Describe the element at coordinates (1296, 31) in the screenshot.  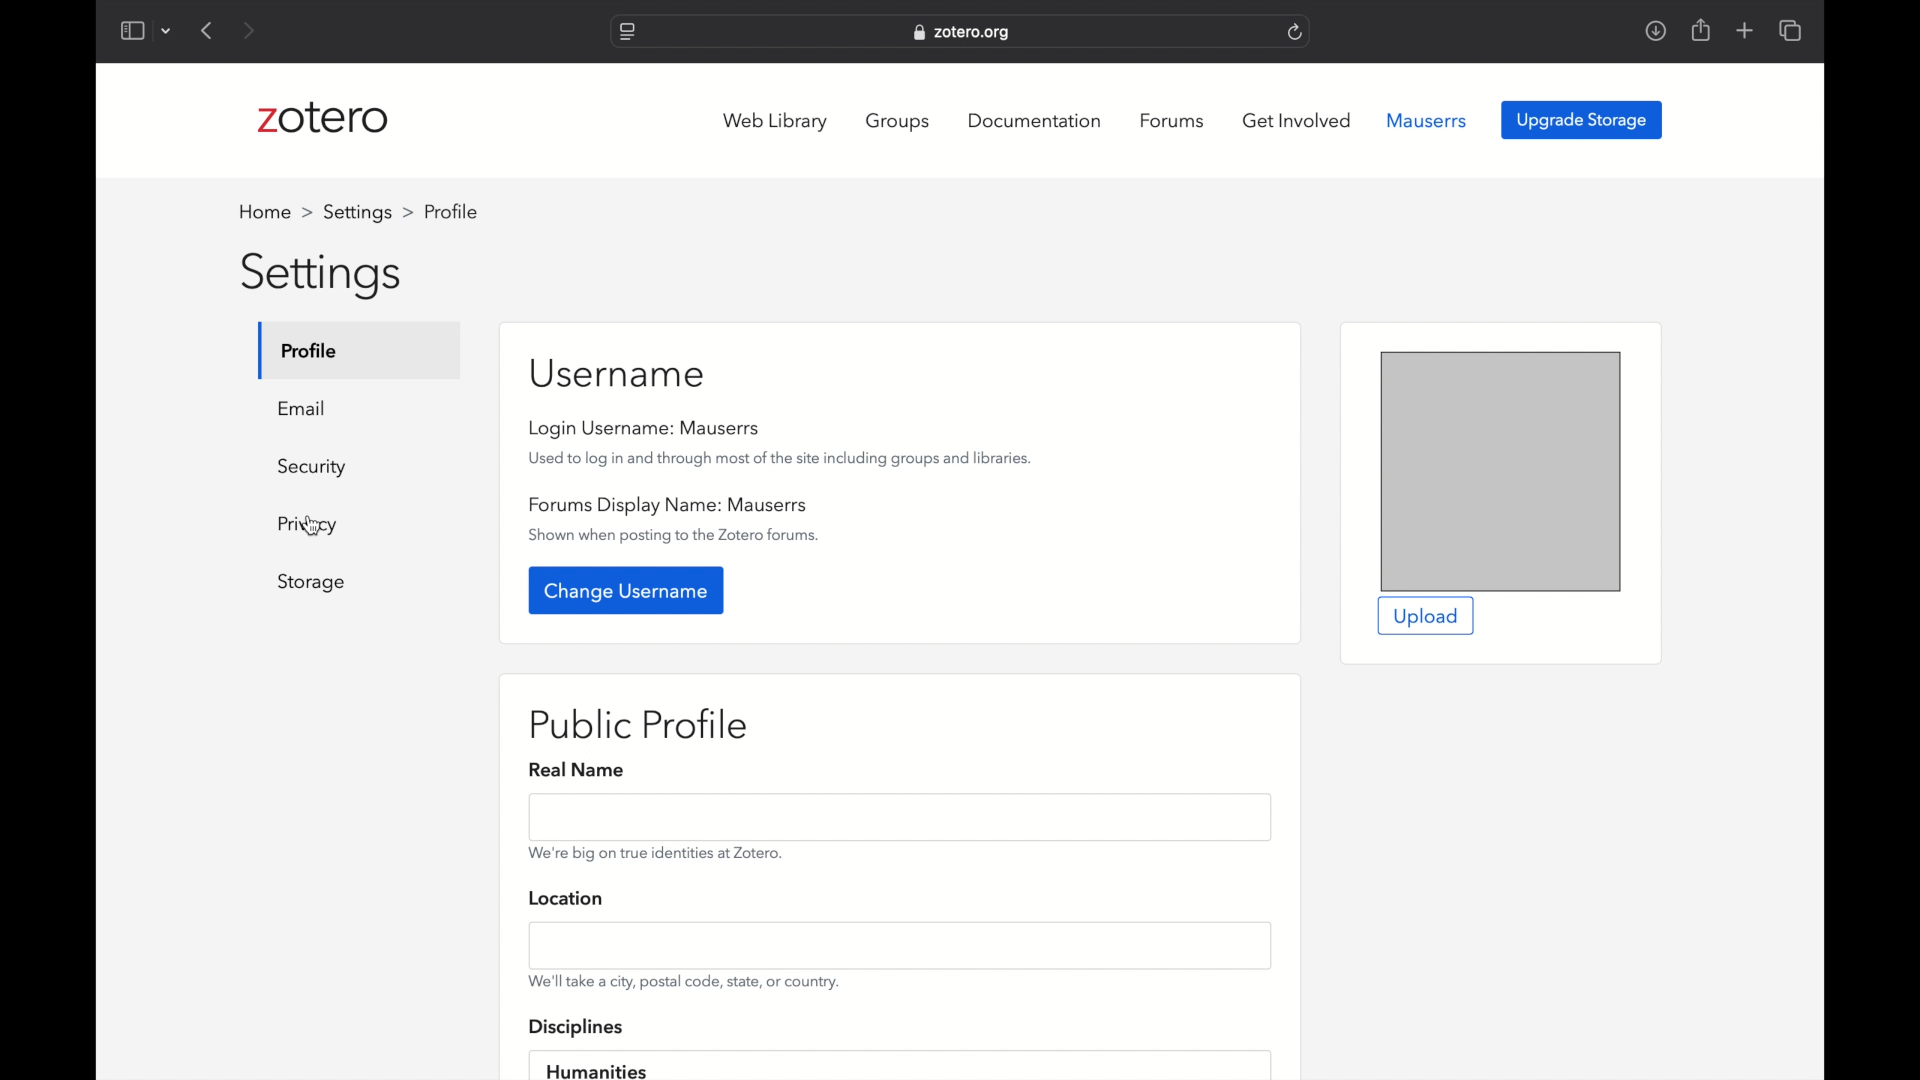
I see `refresh` at that location.